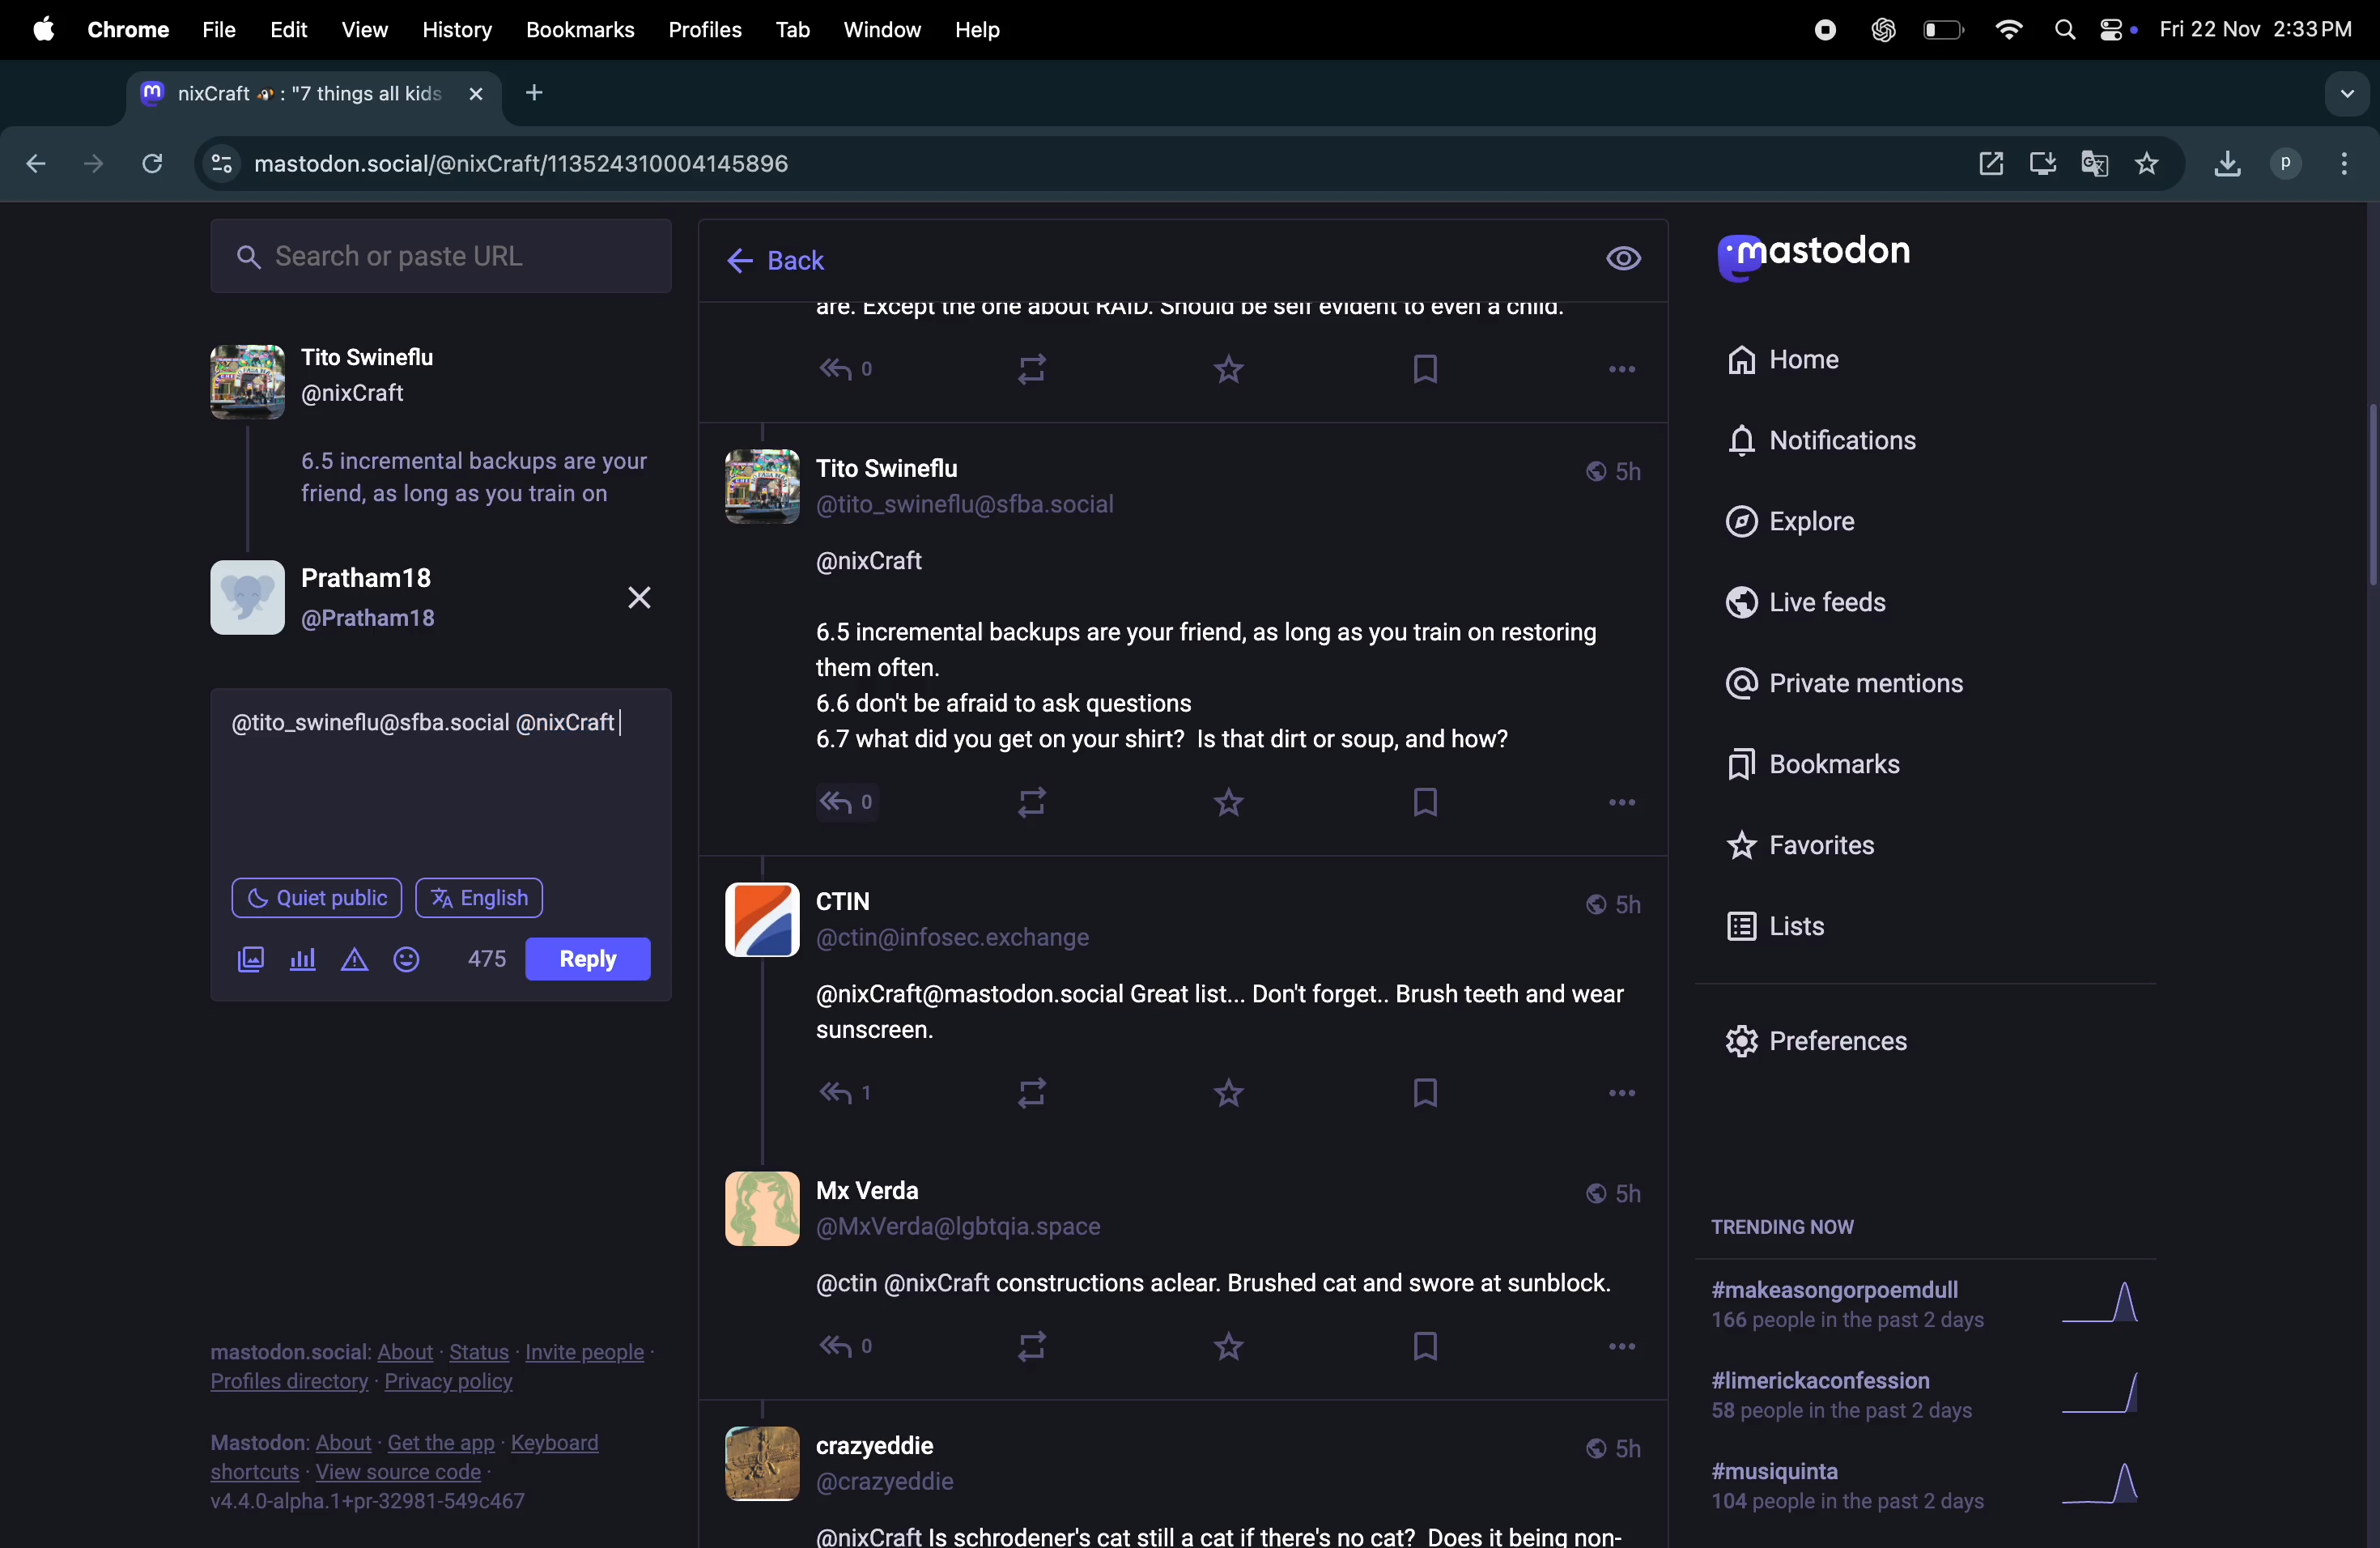  I want to click on graph, so click(2123, 1487).